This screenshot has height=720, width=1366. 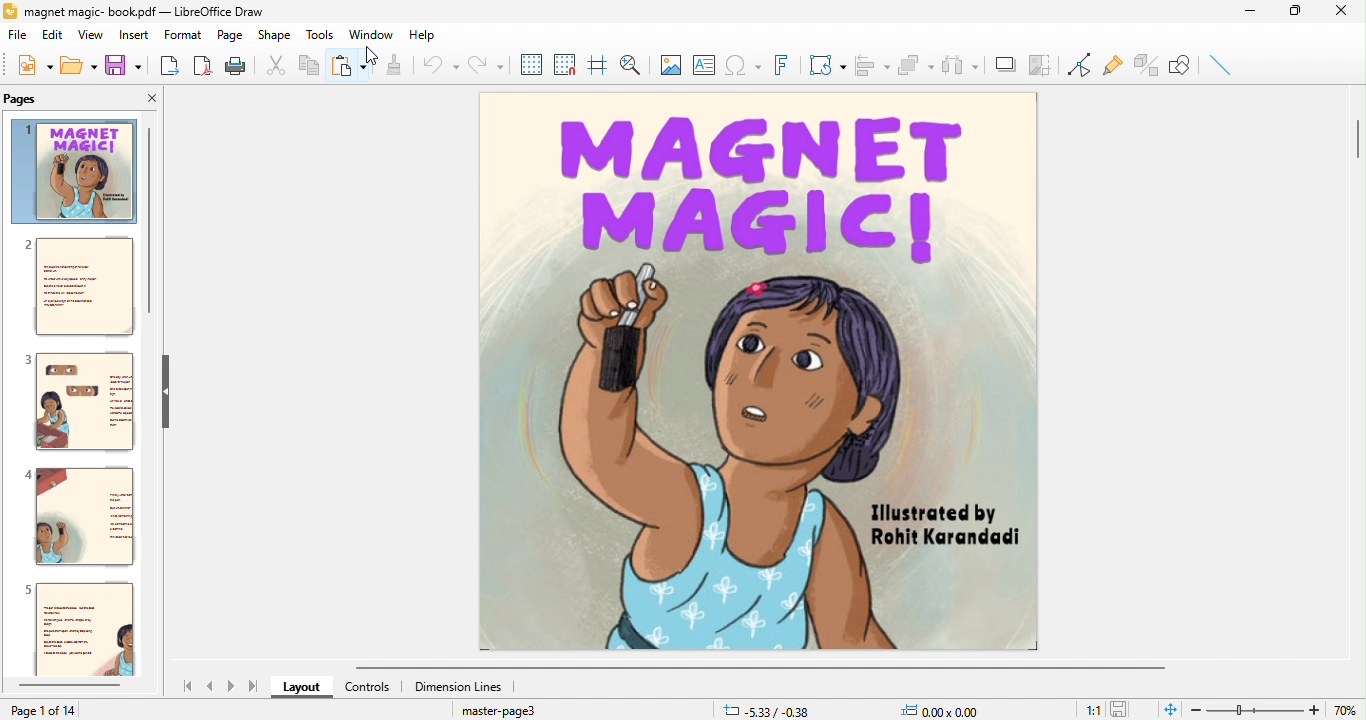 What do you see at coordinates (14, 38) in the screenshot?
I see `fil` at bounding box center [14, 38].